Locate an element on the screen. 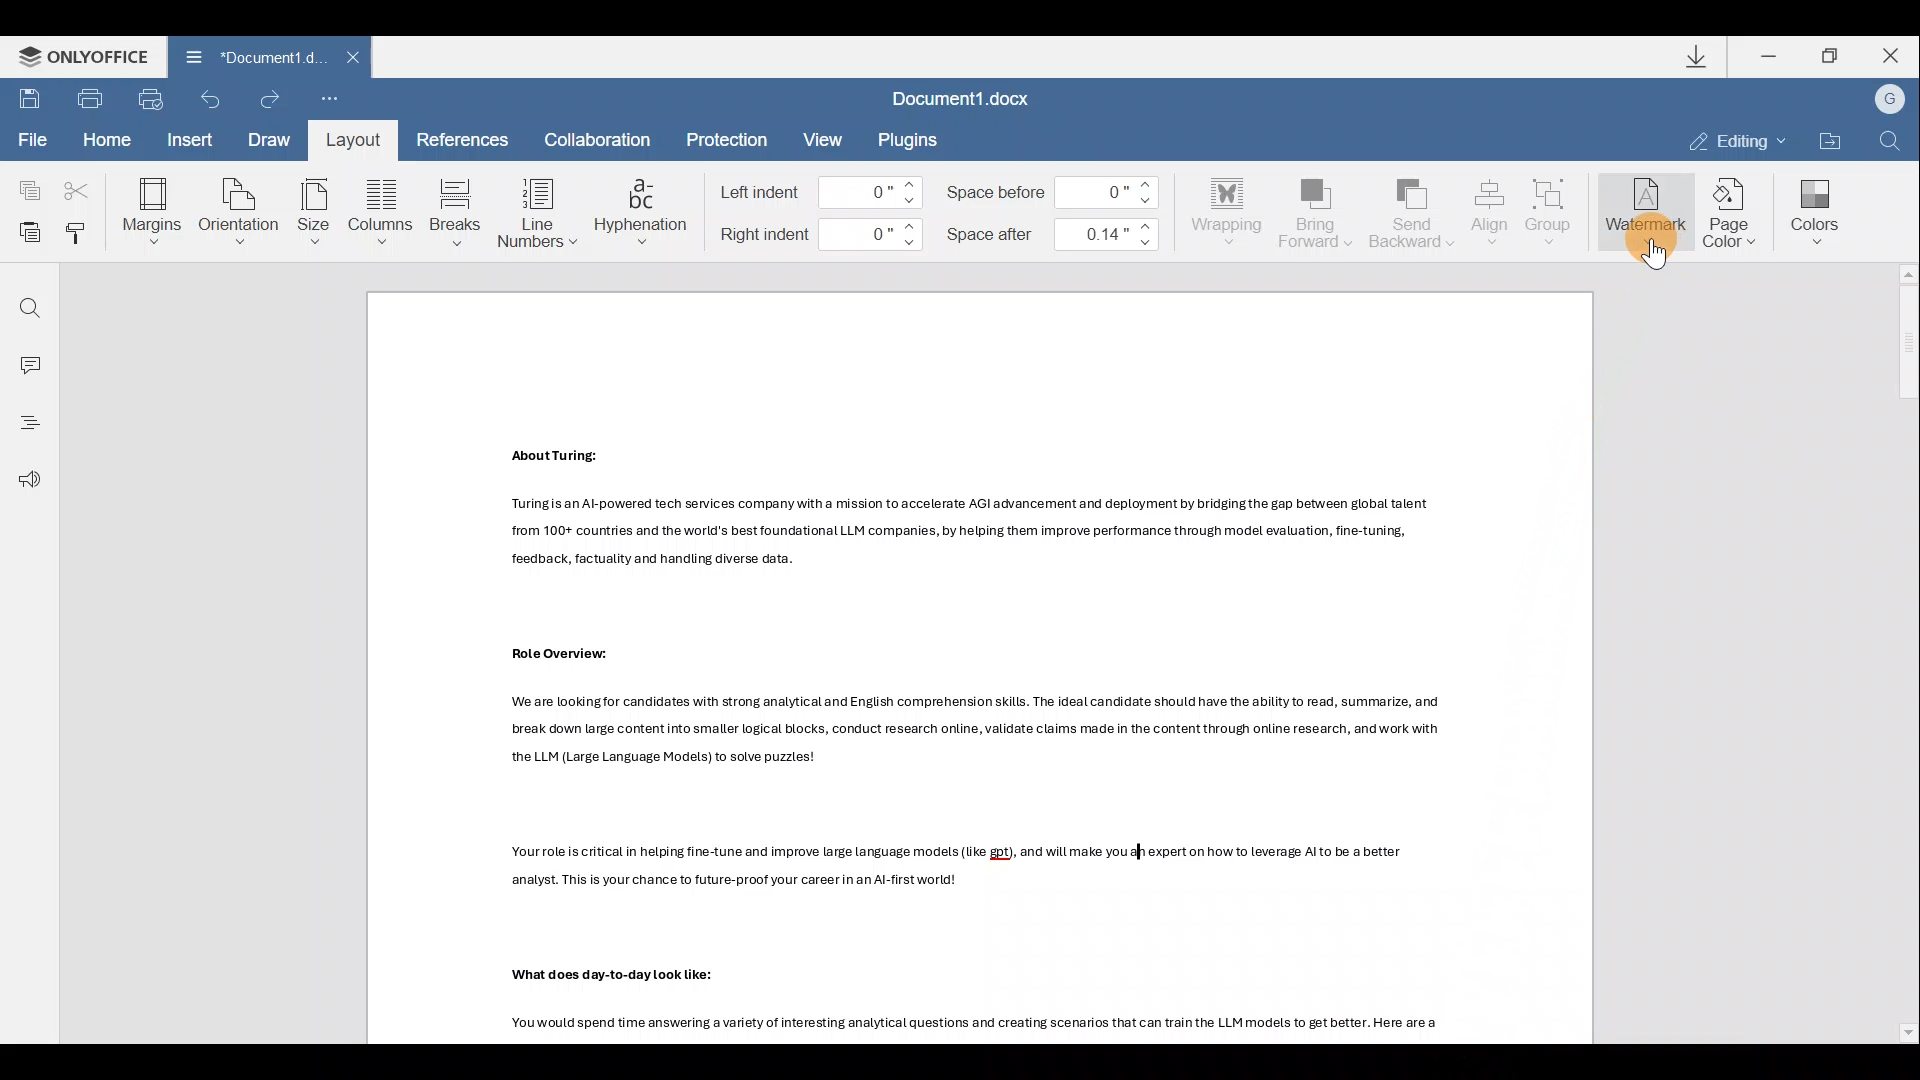 This screenshot has width=1920, height=1080. Copy style is located at coordinates (82, 236).